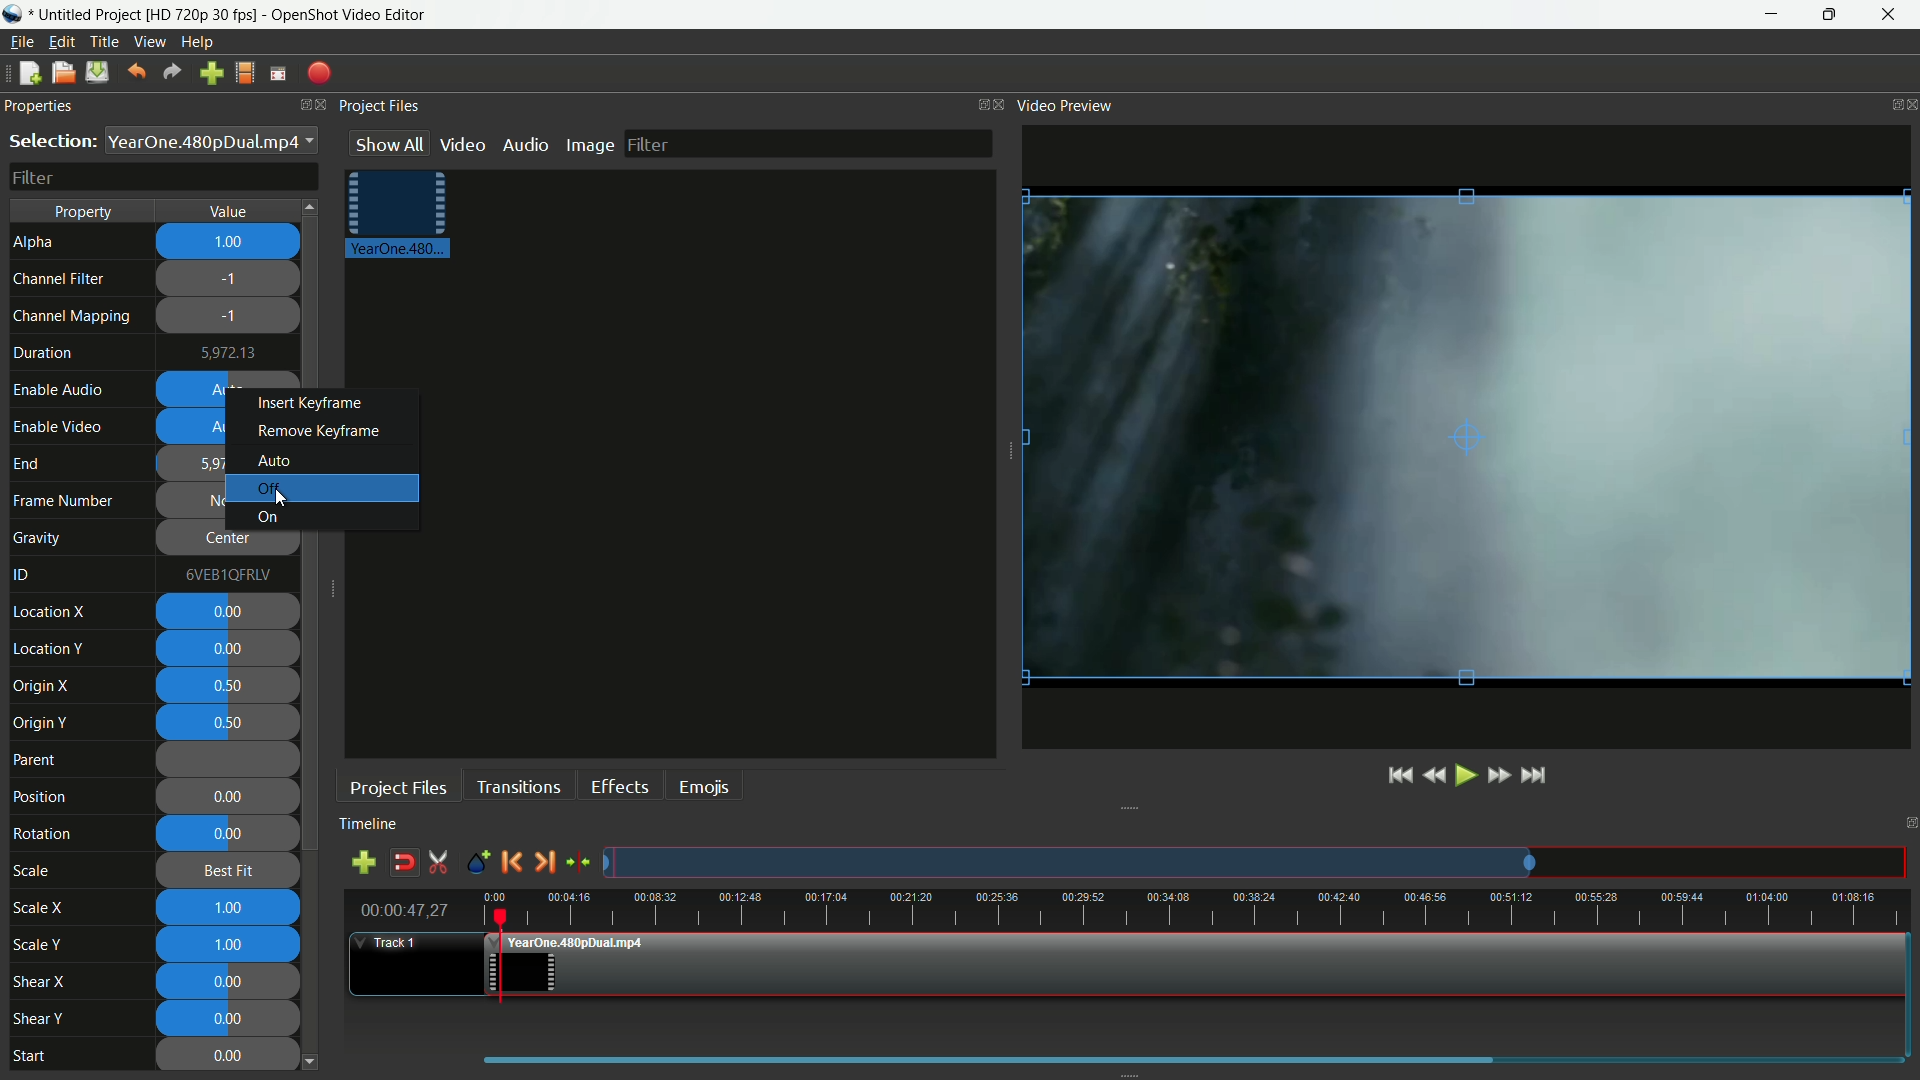  I want to click on add track, so click(363, 862).